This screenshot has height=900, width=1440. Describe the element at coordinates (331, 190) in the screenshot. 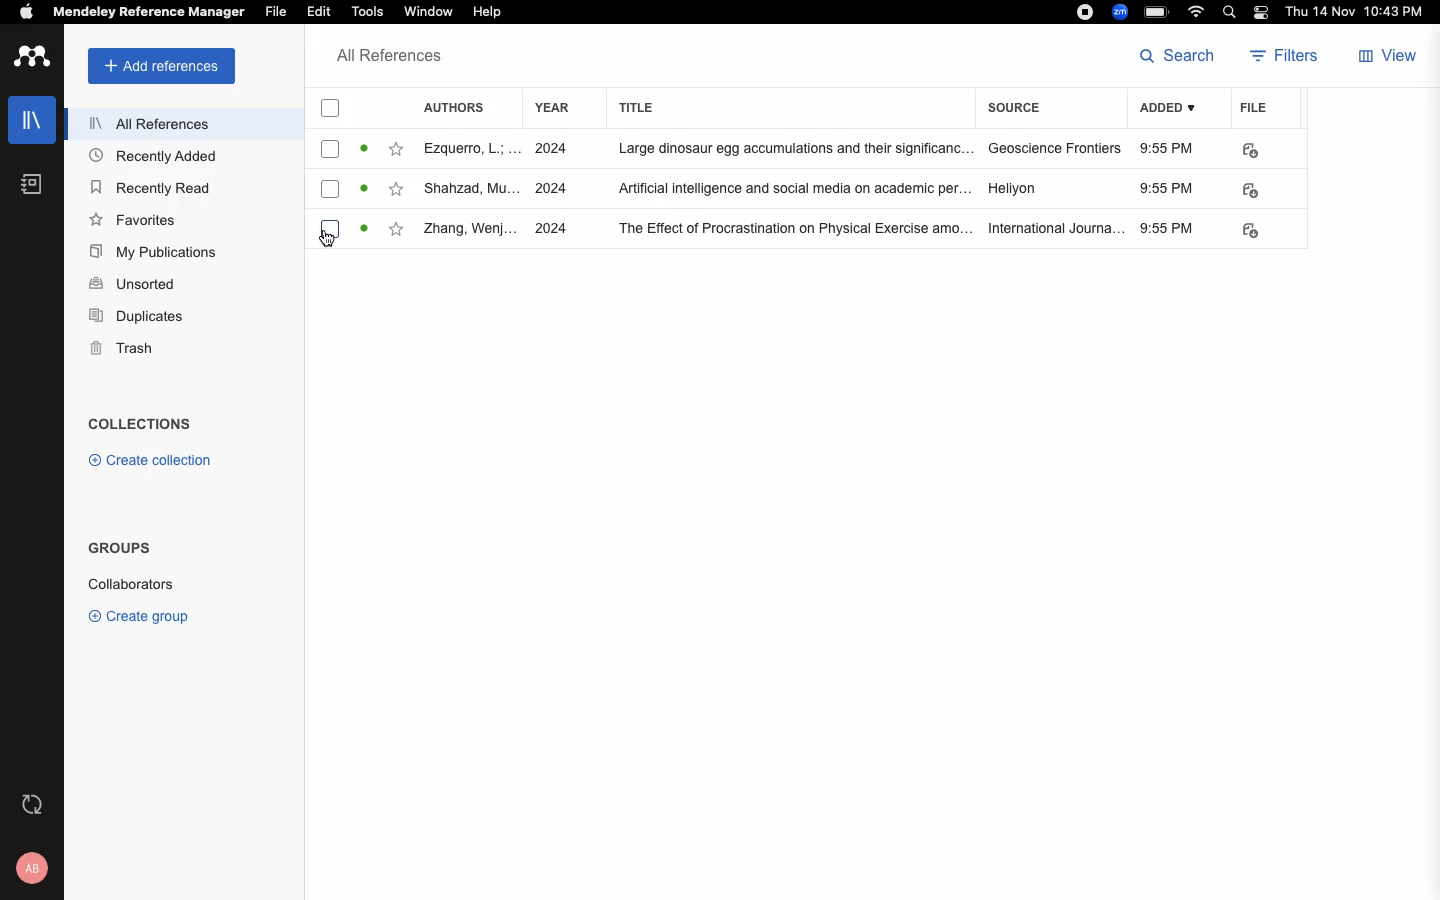

I see `checkbox` at that location.